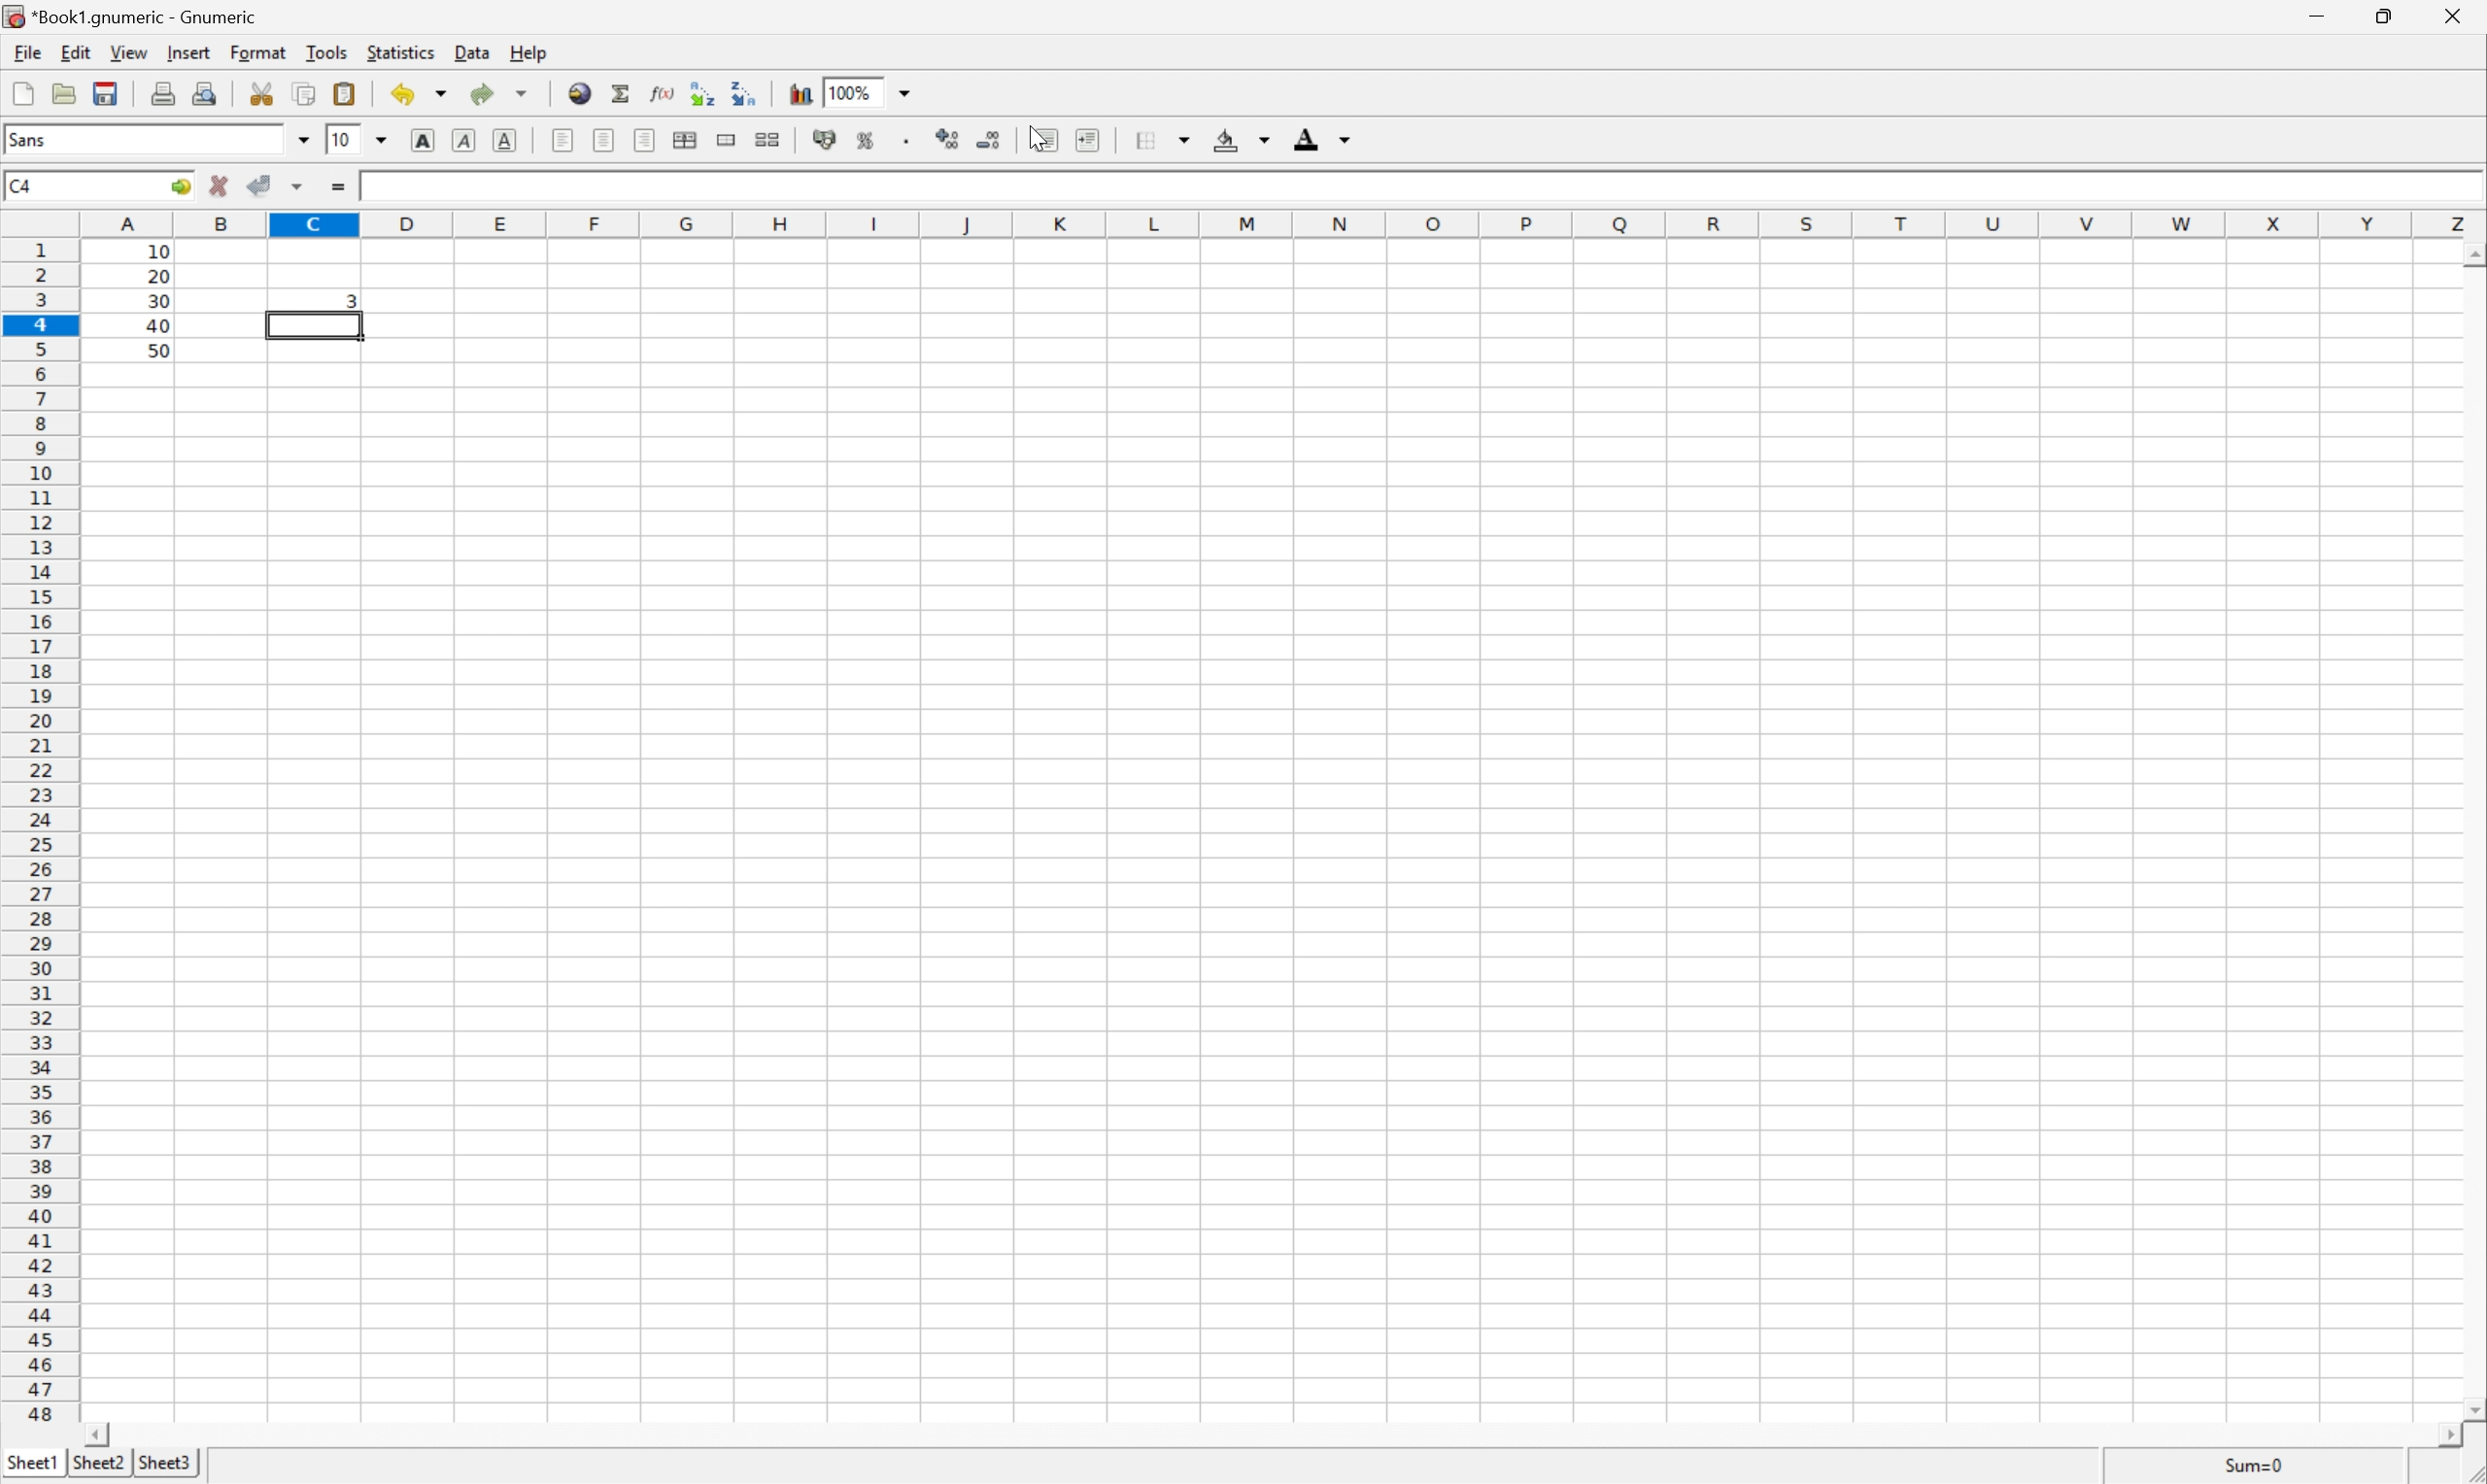 The height and width of the screenshot is (1484, 2487). What do you see at coordinates (645, 140) in the screenshot?
I see `Align right` at bounding box center [645, 140].